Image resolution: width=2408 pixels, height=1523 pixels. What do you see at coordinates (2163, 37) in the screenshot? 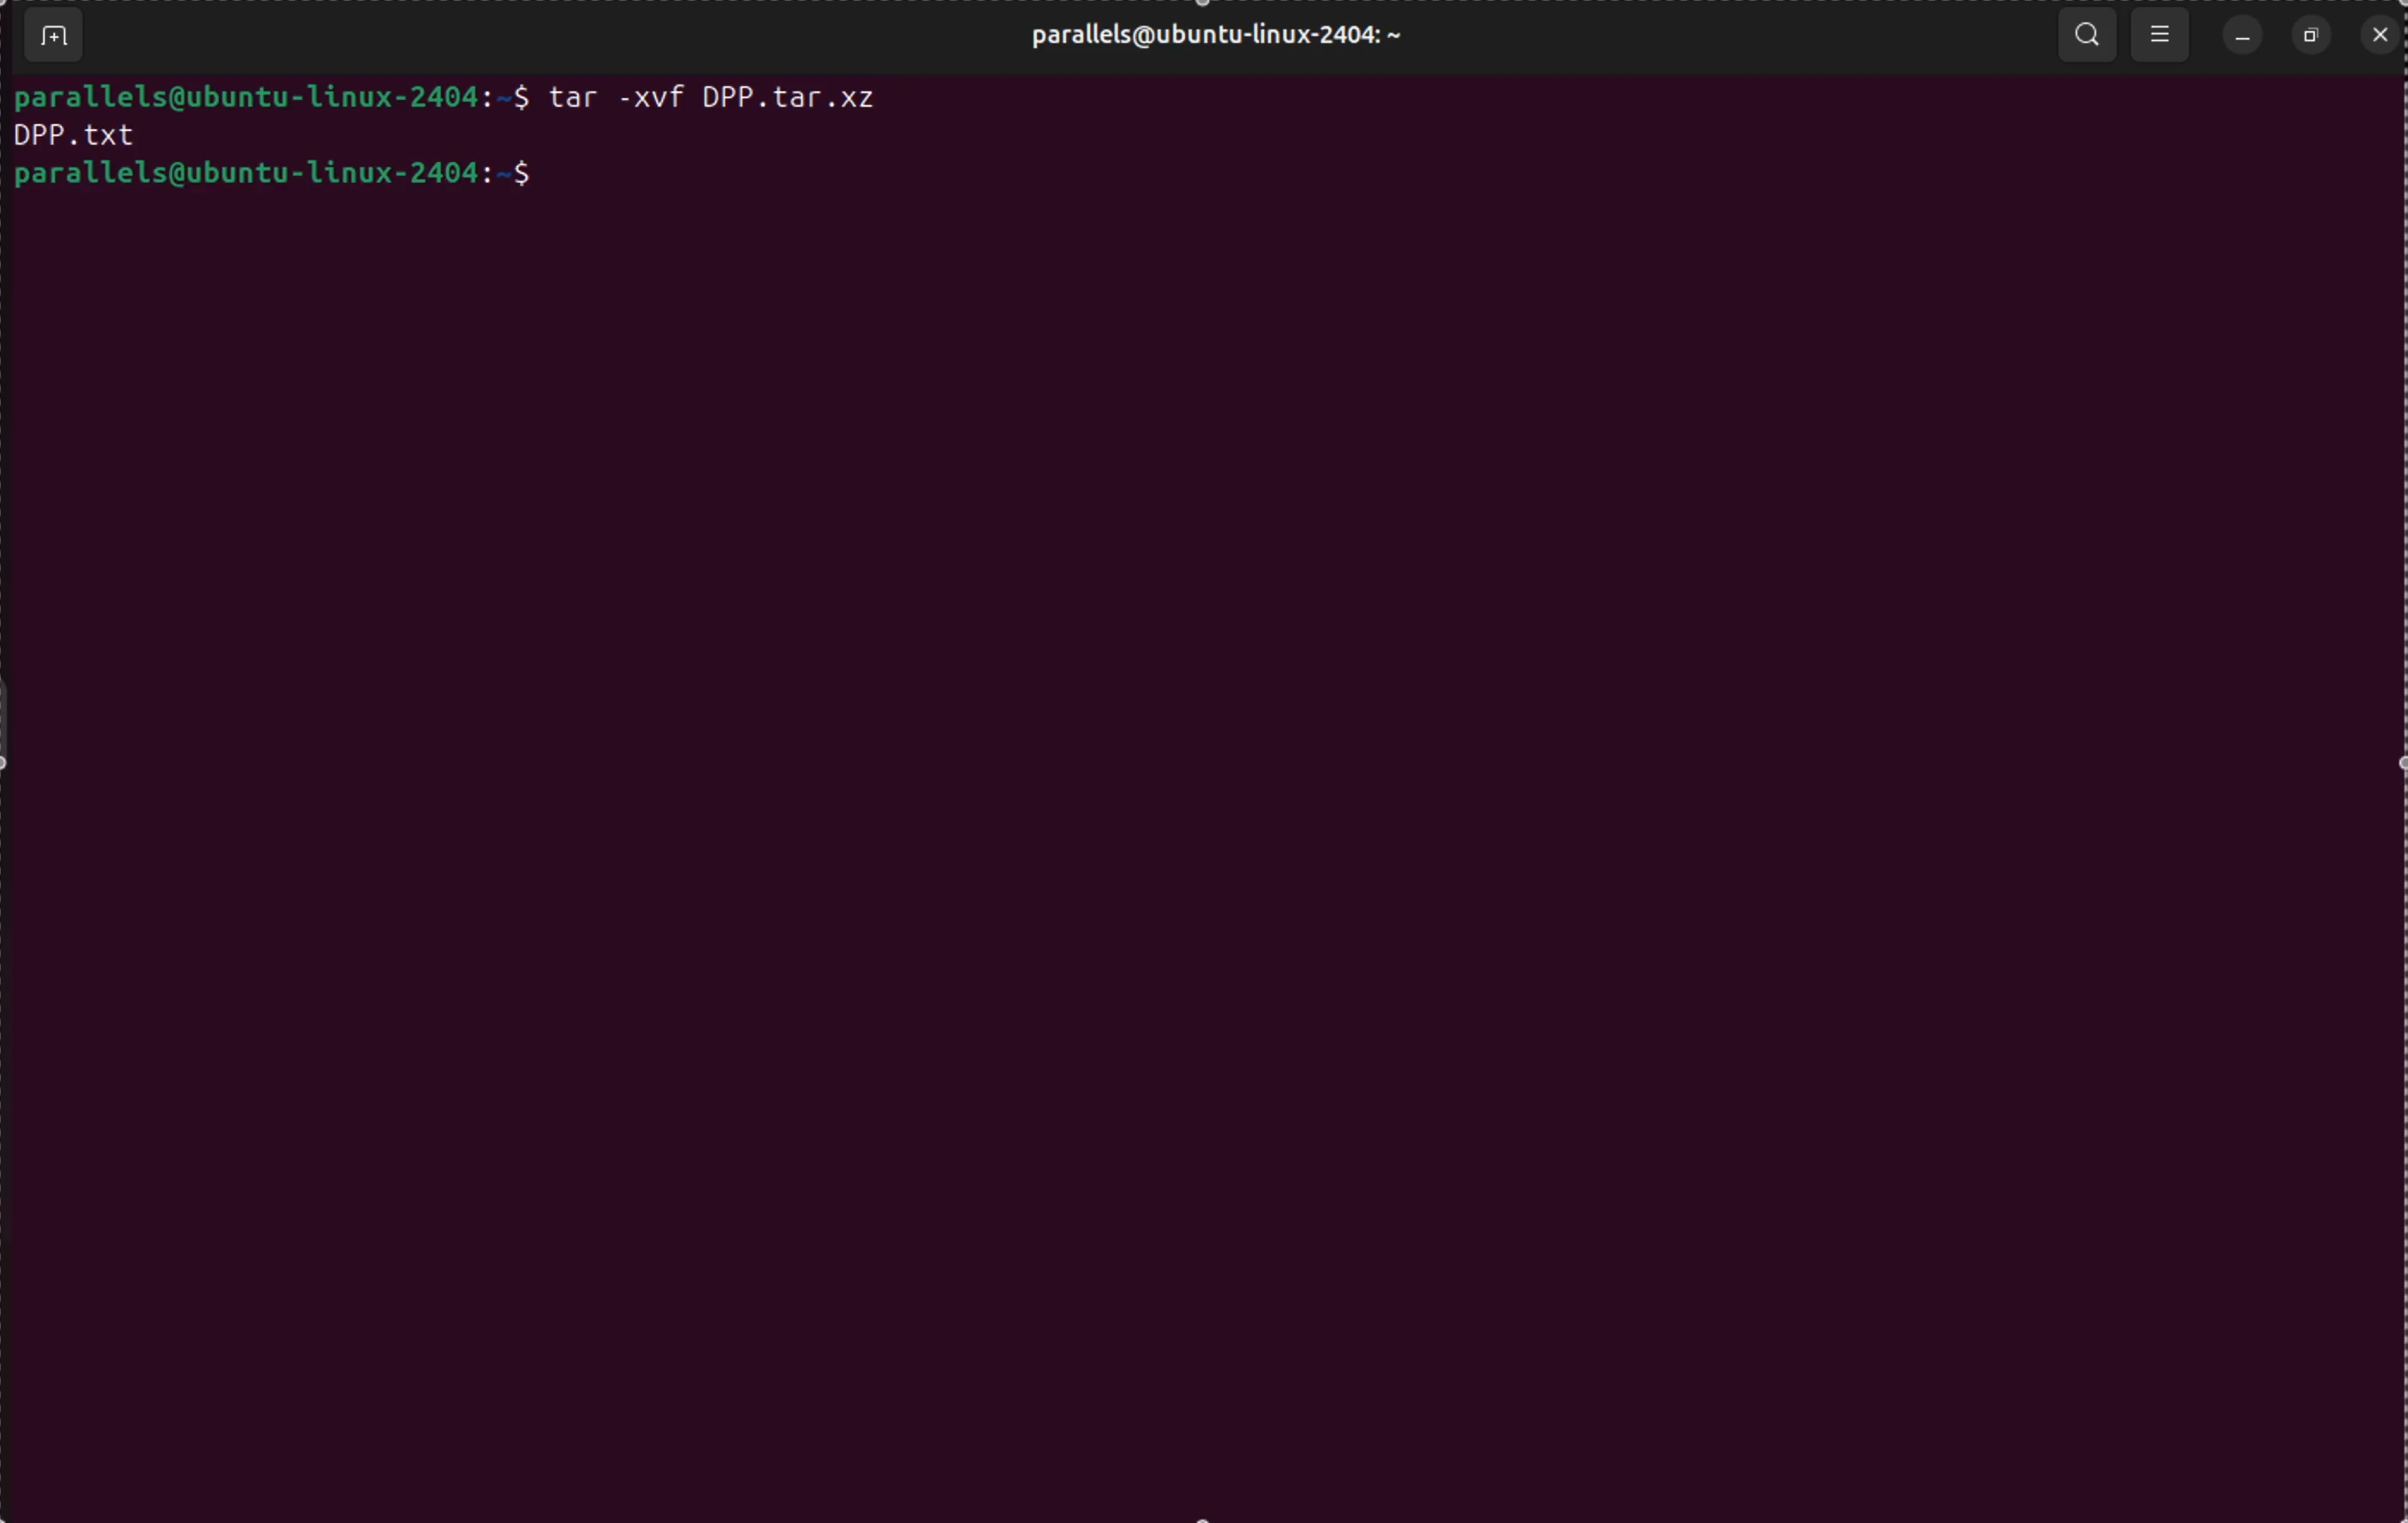
I see `view options` at bounding box center [2163, 37].